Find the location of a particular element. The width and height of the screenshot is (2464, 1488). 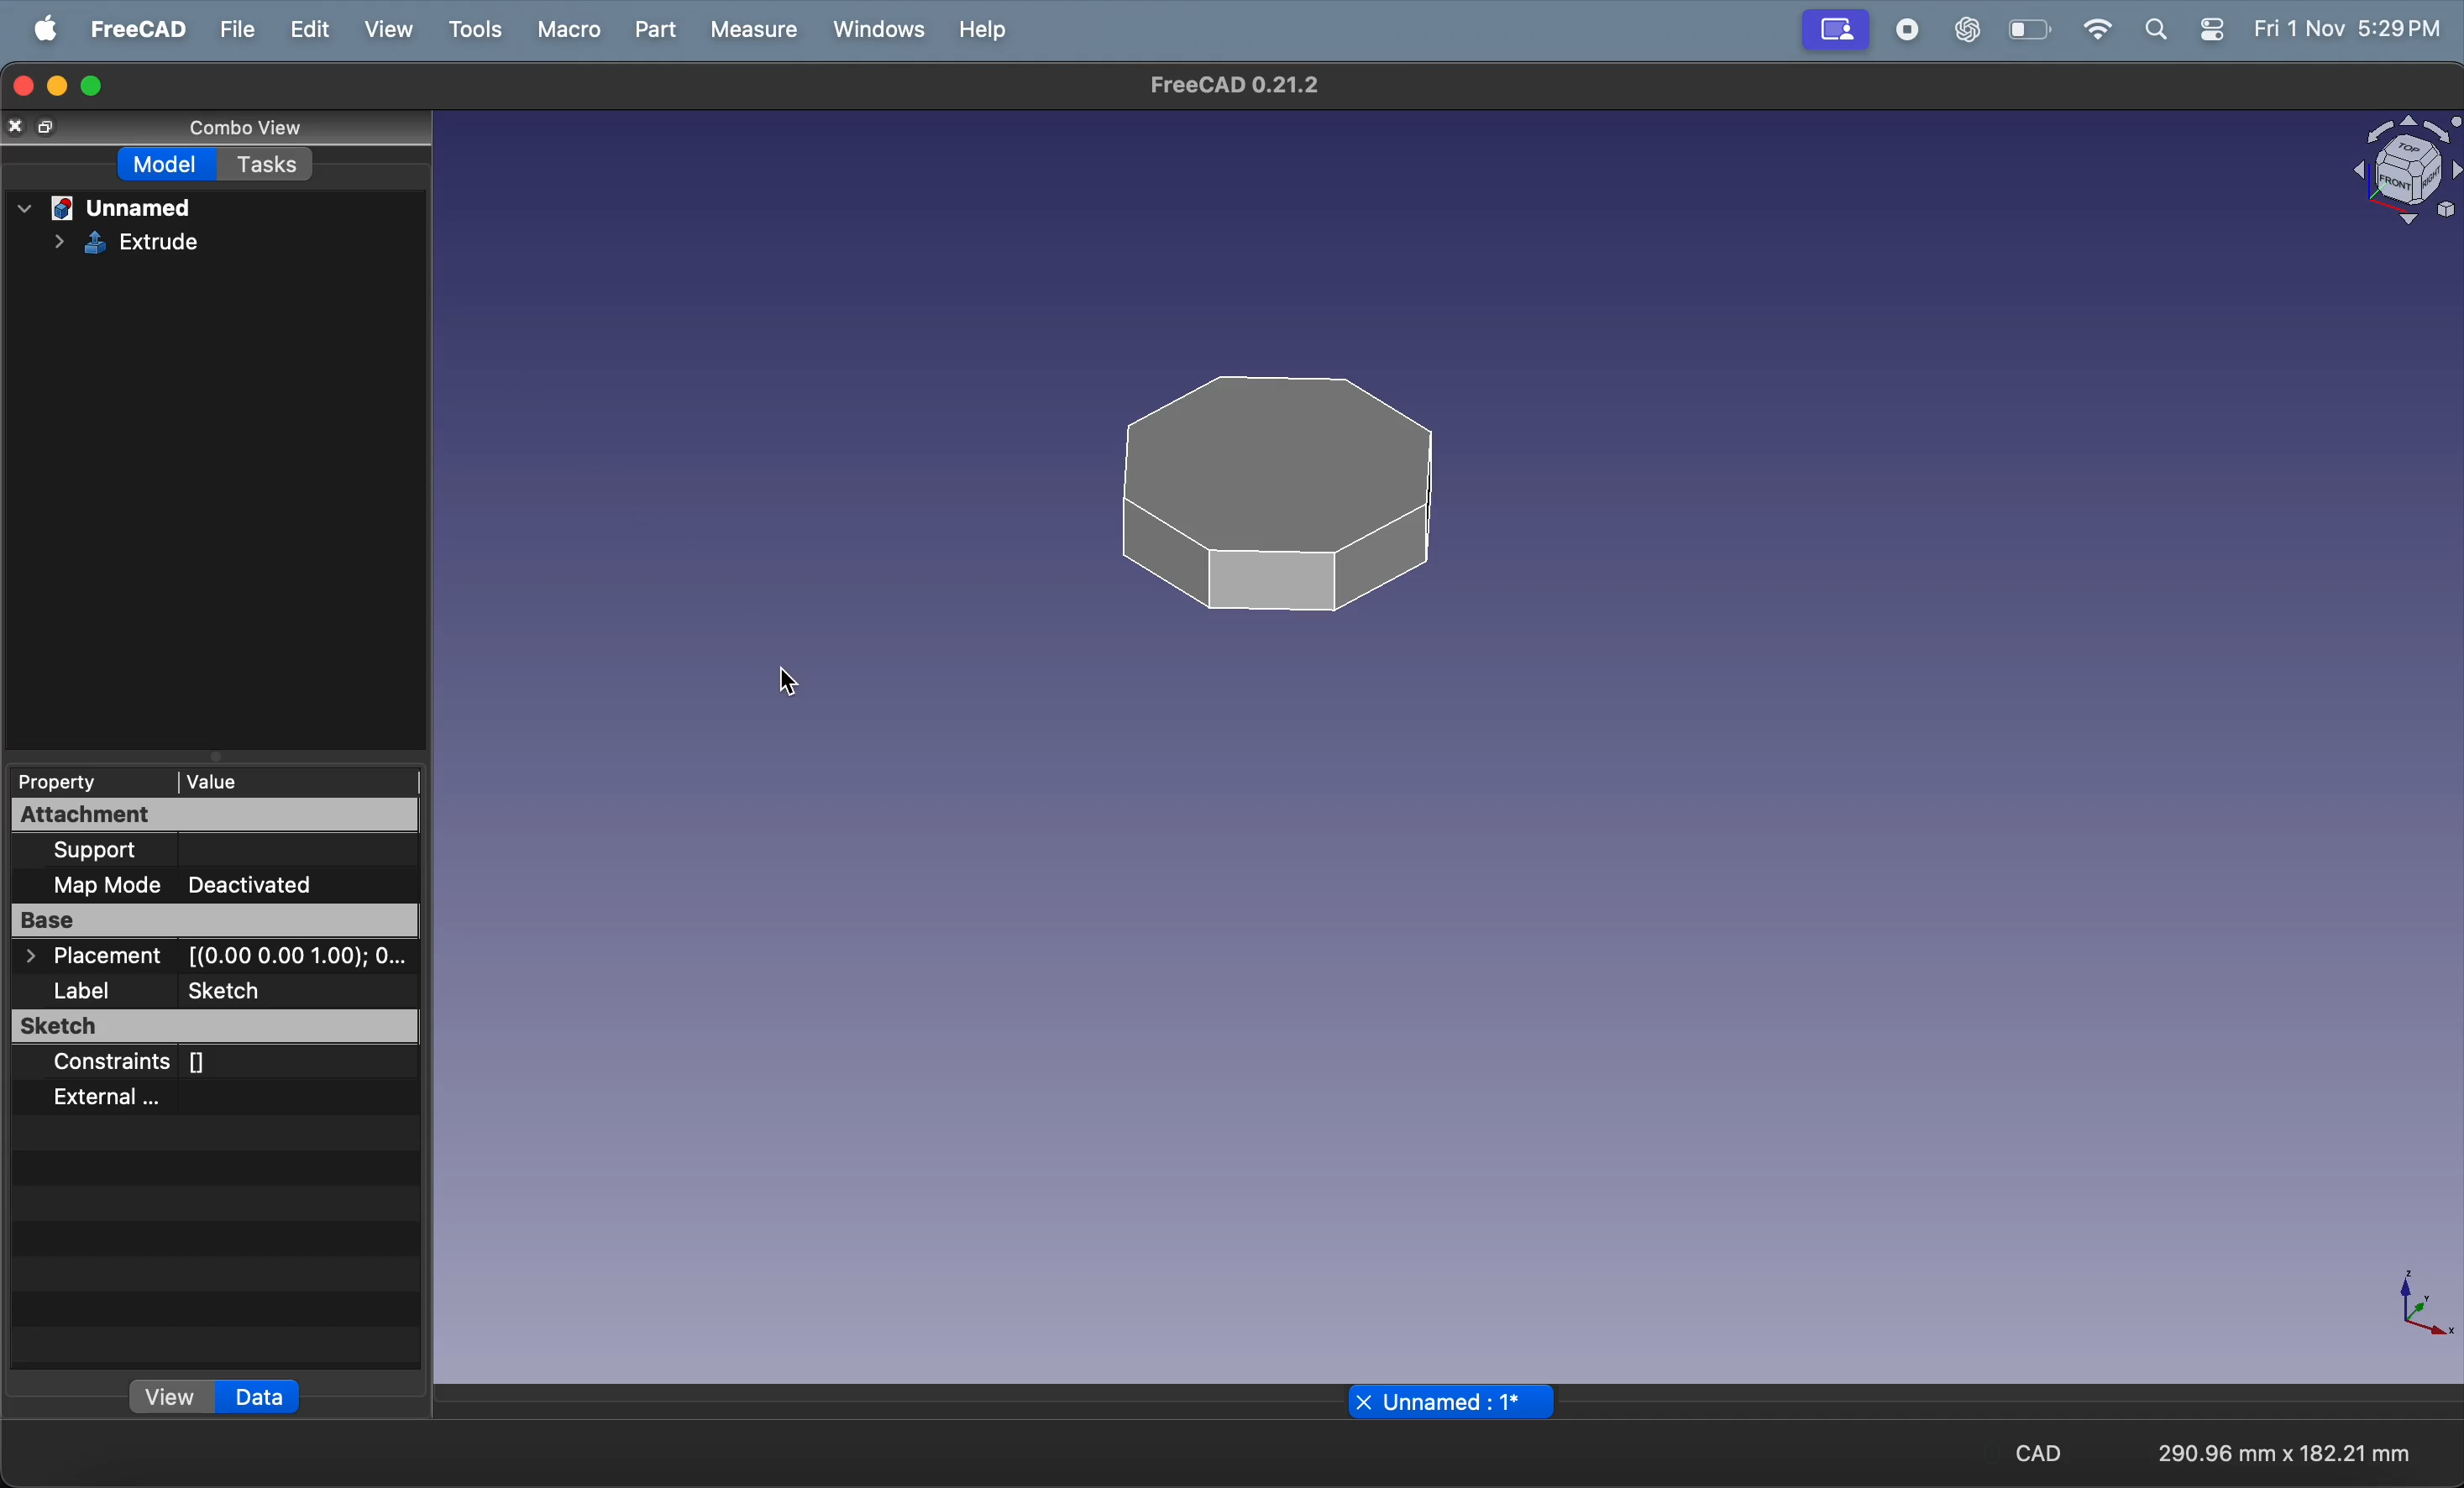

closing window is located at coordinates (24, 87).